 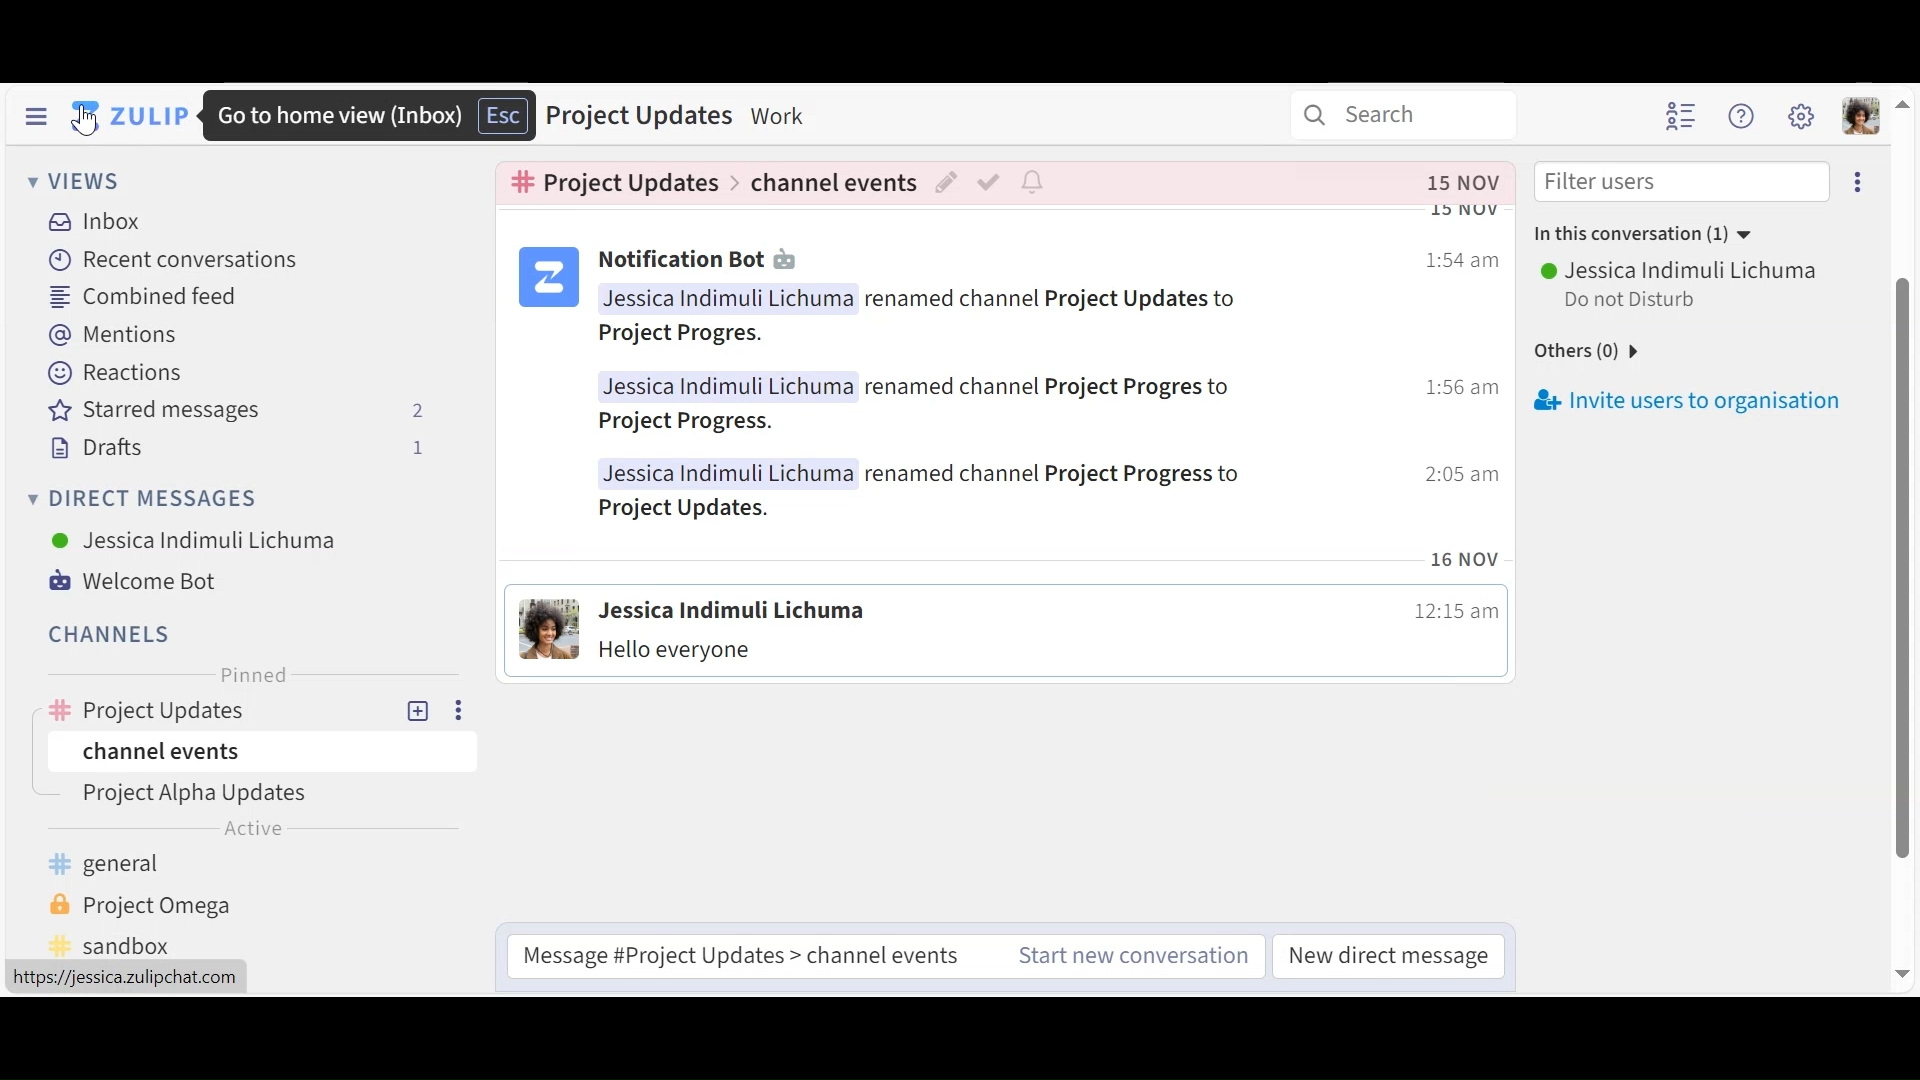 What do you see at coordinates (721, 473) in the screenshot?
I see `user name` at bounding box center [721, 473].